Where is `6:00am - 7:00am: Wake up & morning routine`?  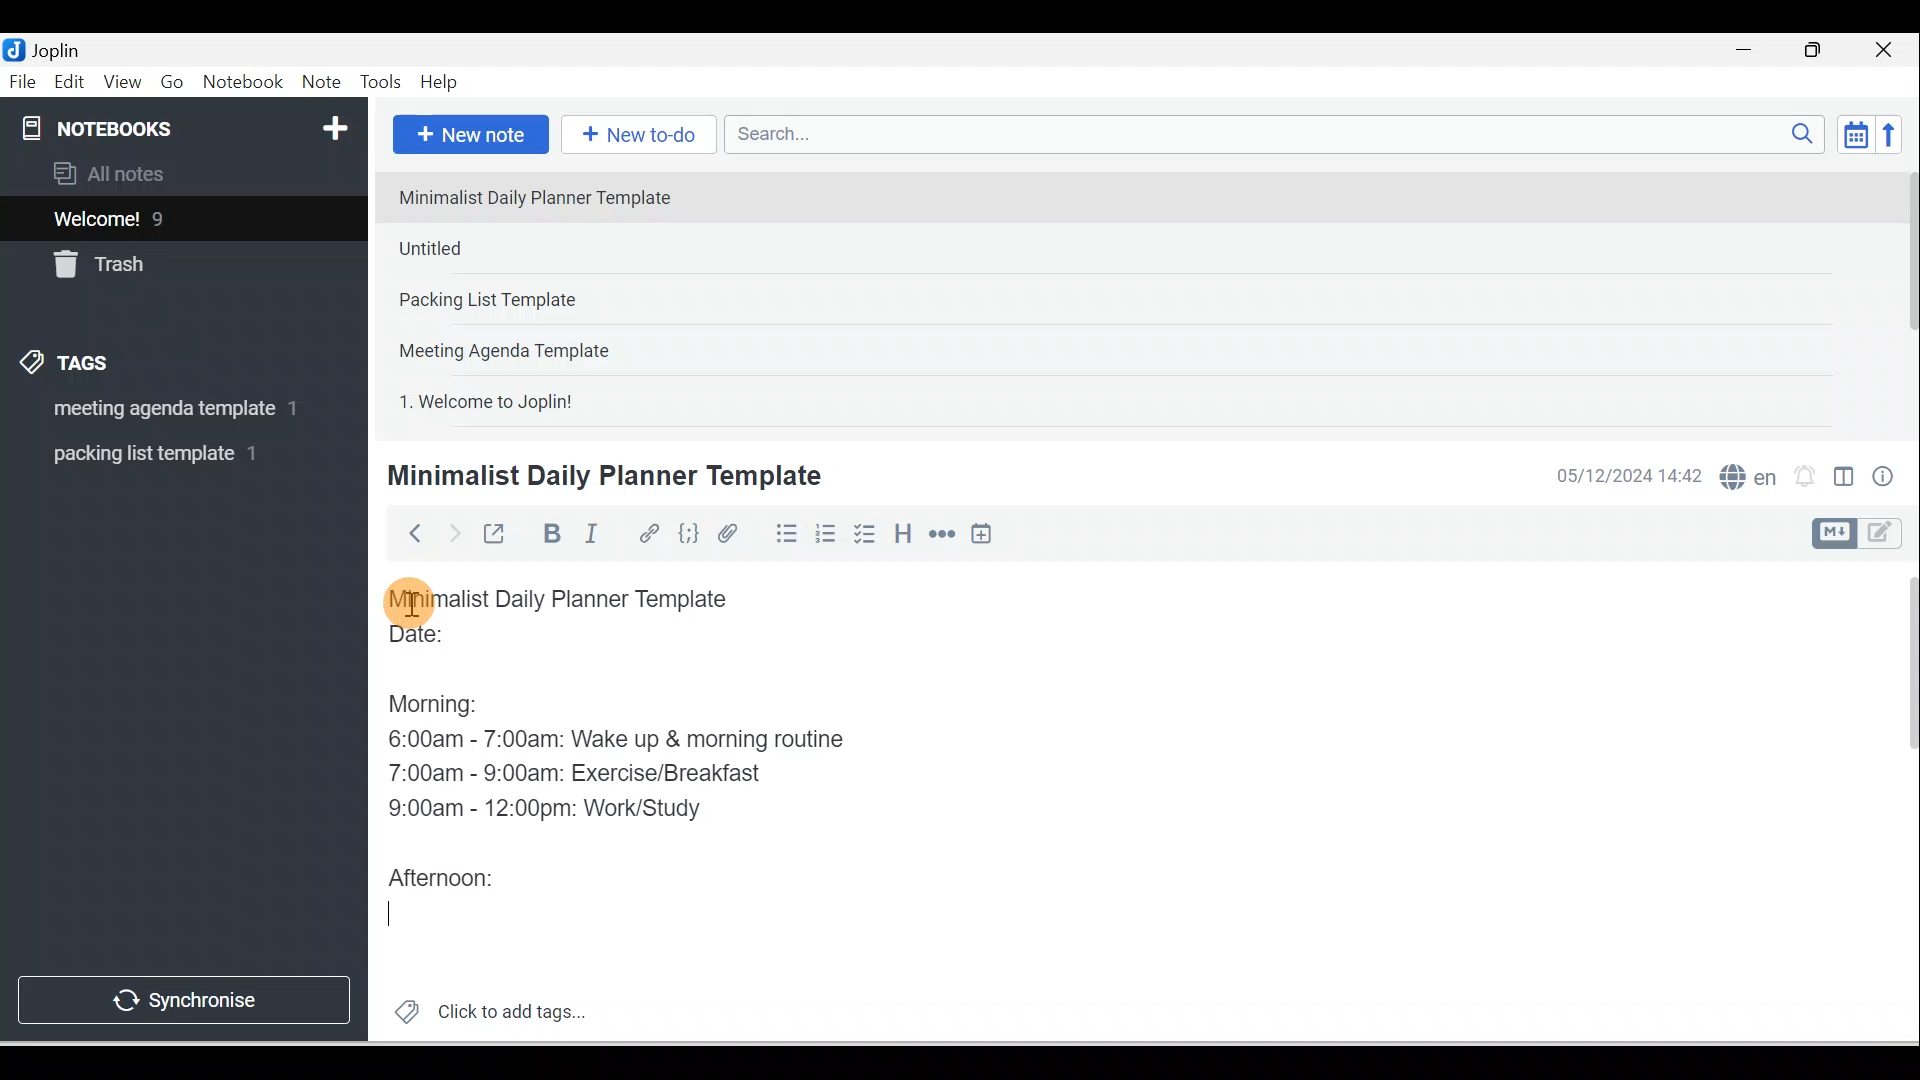
6:00am - 7:00am: Wake up & morning routine is located at coordinates (623, 739).